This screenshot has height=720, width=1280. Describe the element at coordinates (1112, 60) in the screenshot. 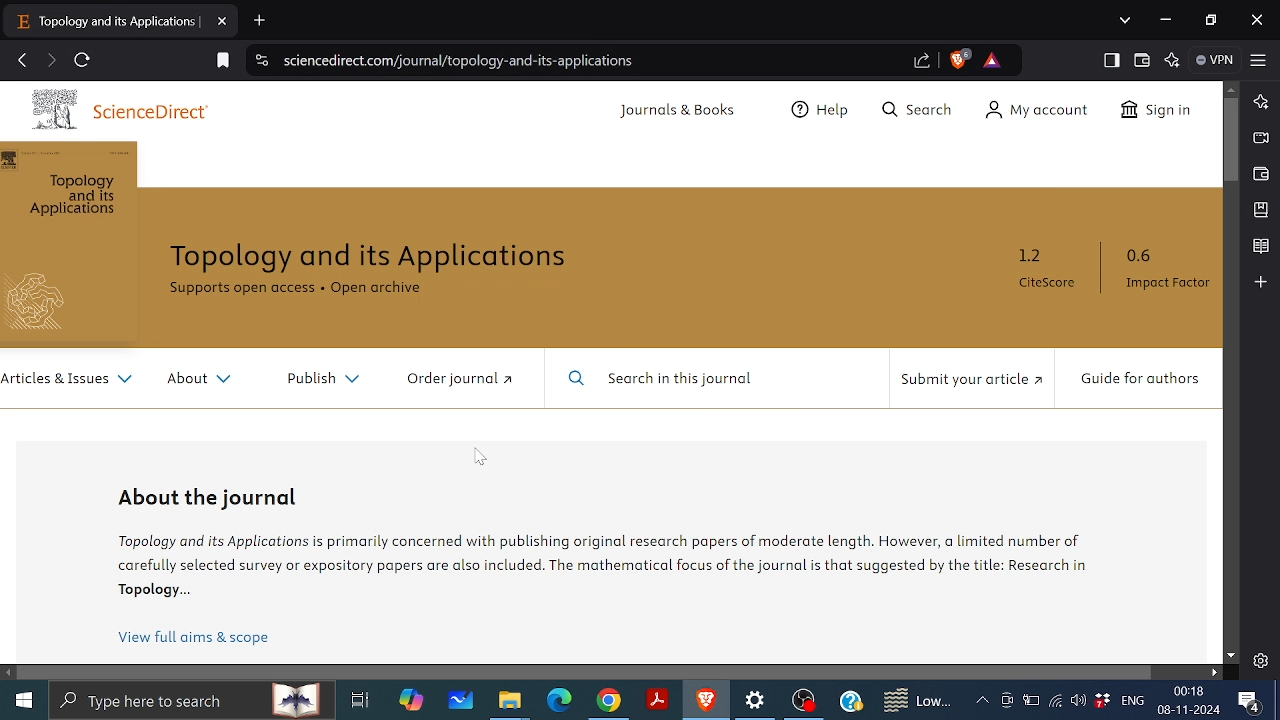

I see `Show sidebar` at that location.